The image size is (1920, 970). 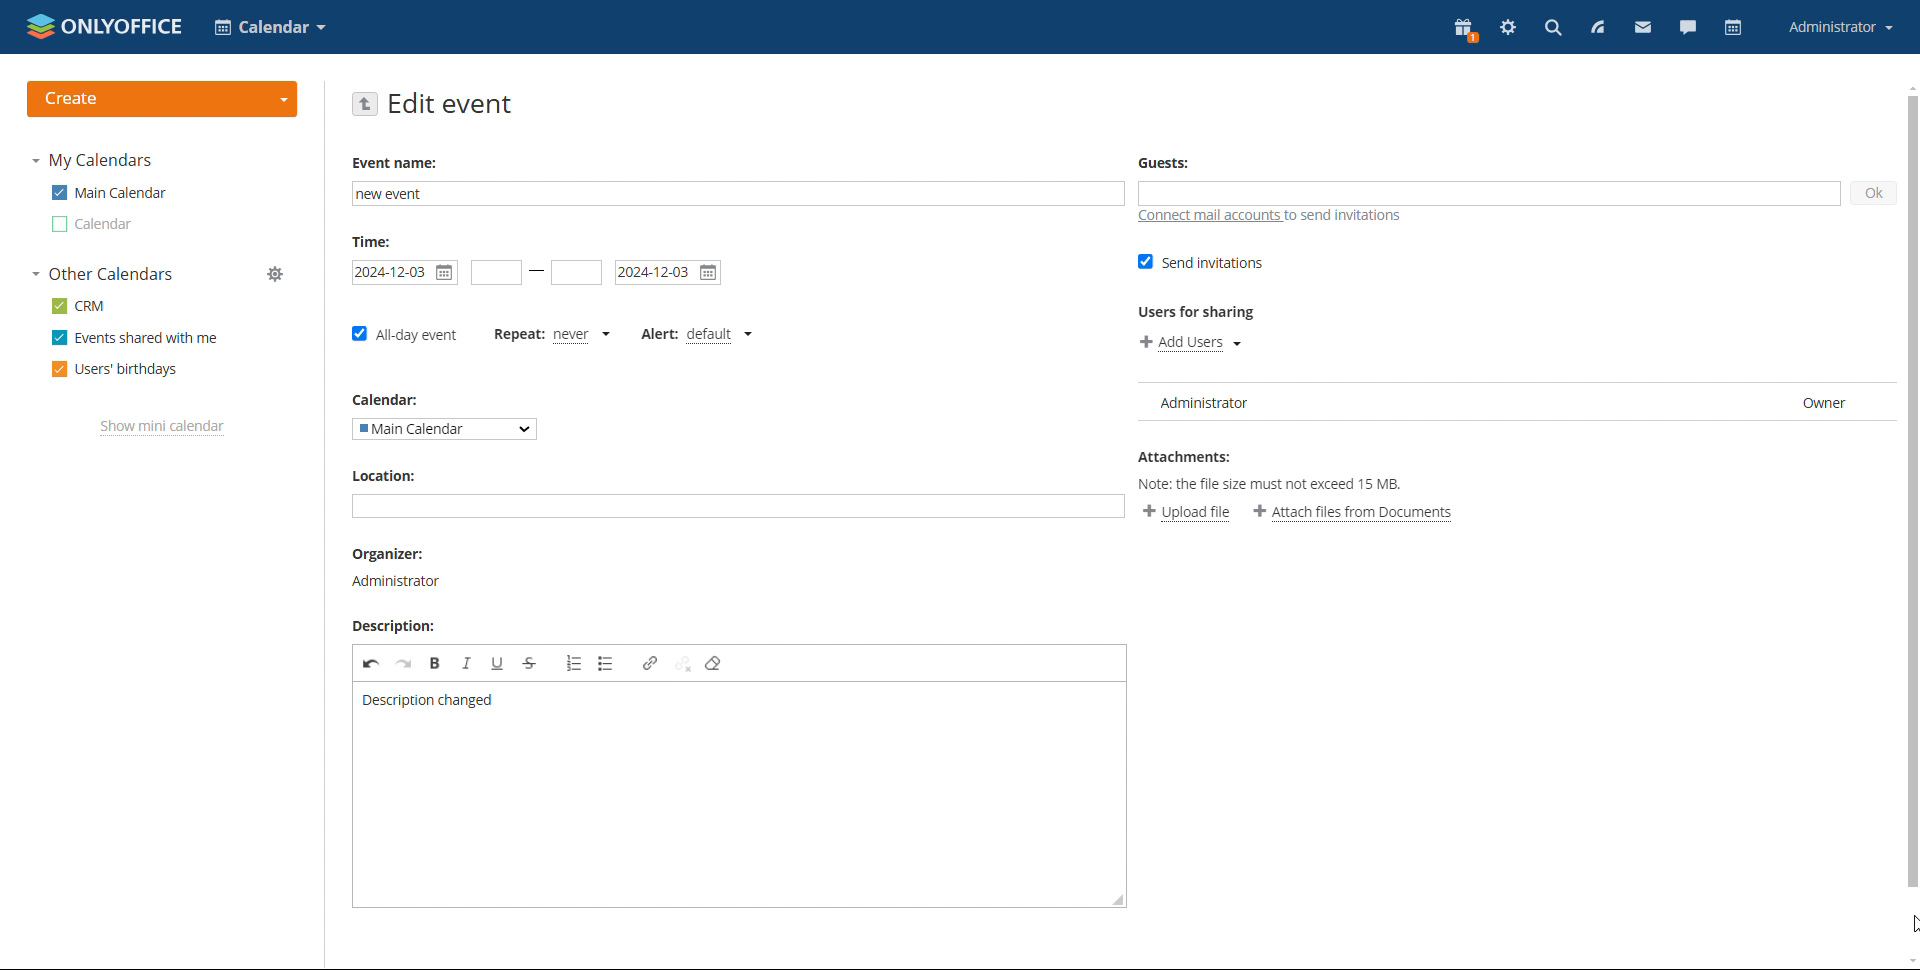 What do you see at coordinates (105, 25) in the screenshot?
I see `logo` at bounding box center [105, 25].